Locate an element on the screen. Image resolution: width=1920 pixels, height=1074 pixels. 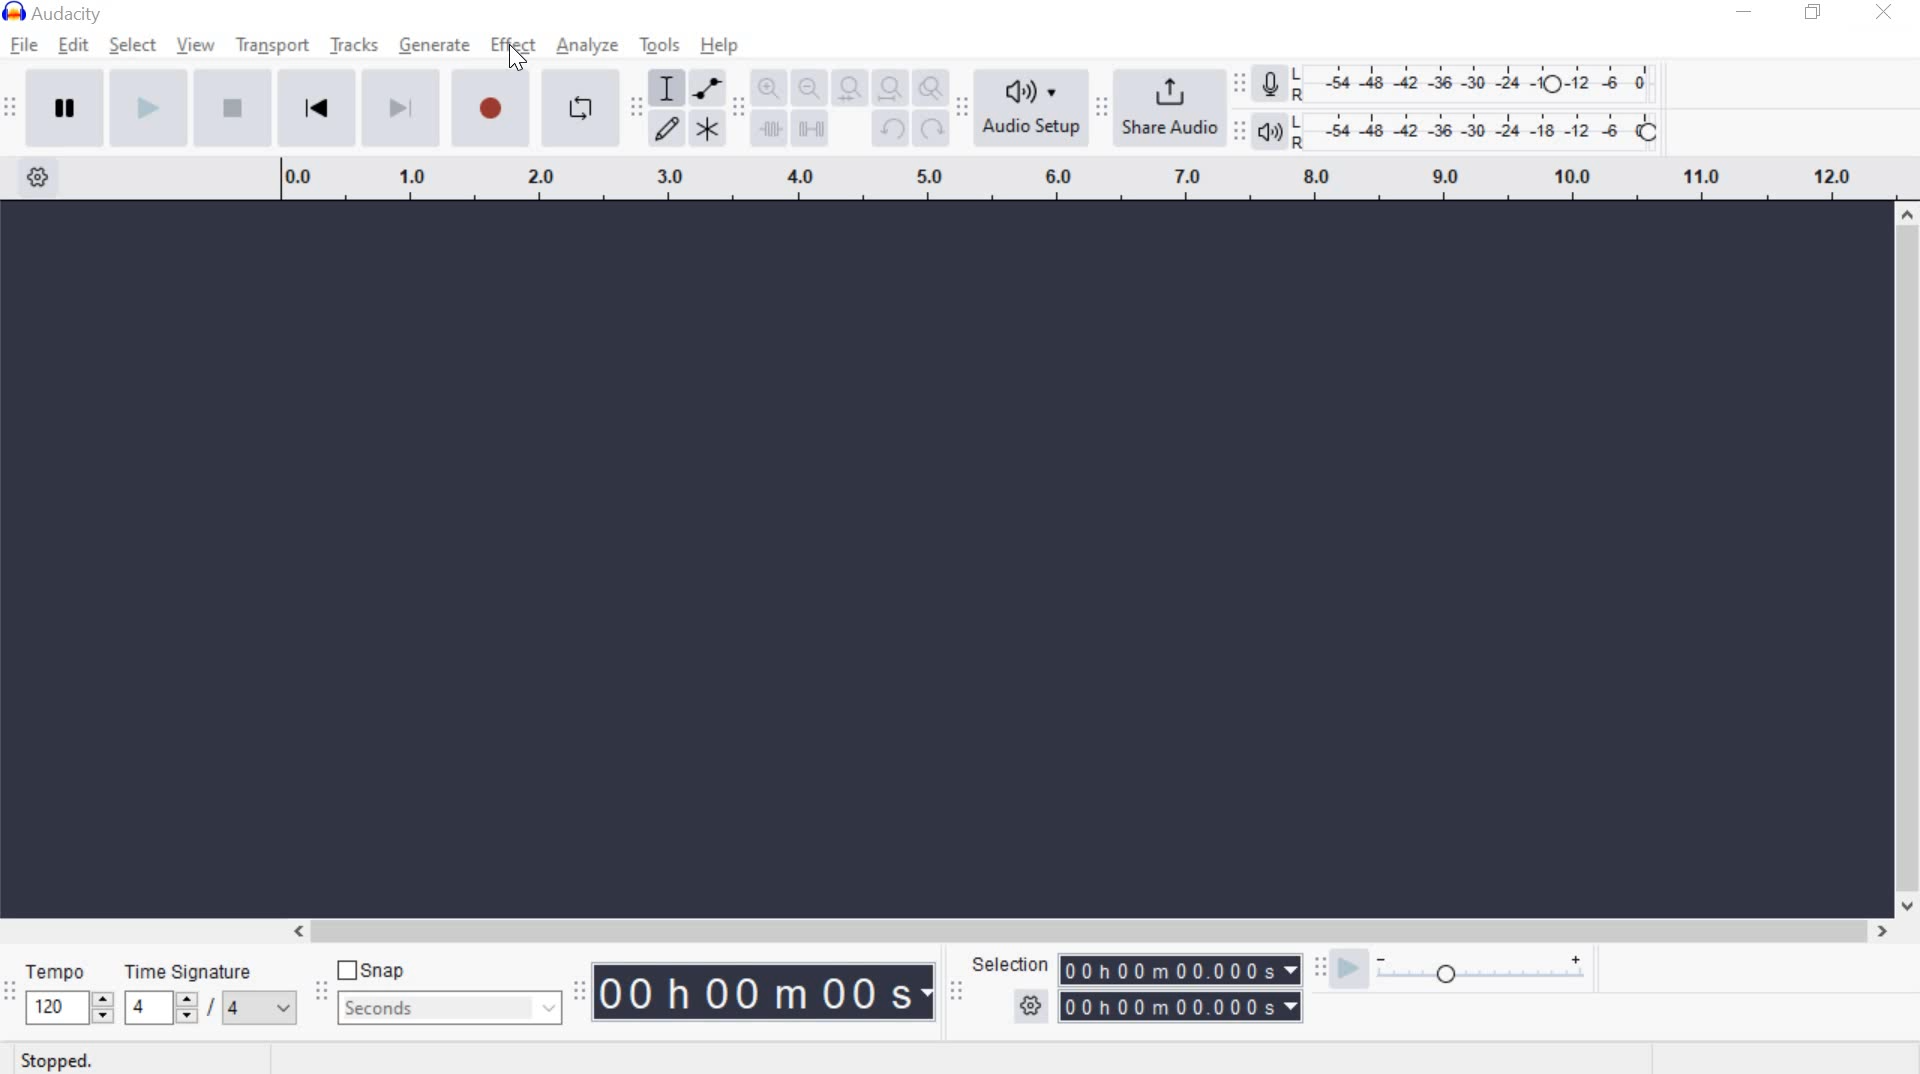
file is located at coordinates (28, 45).